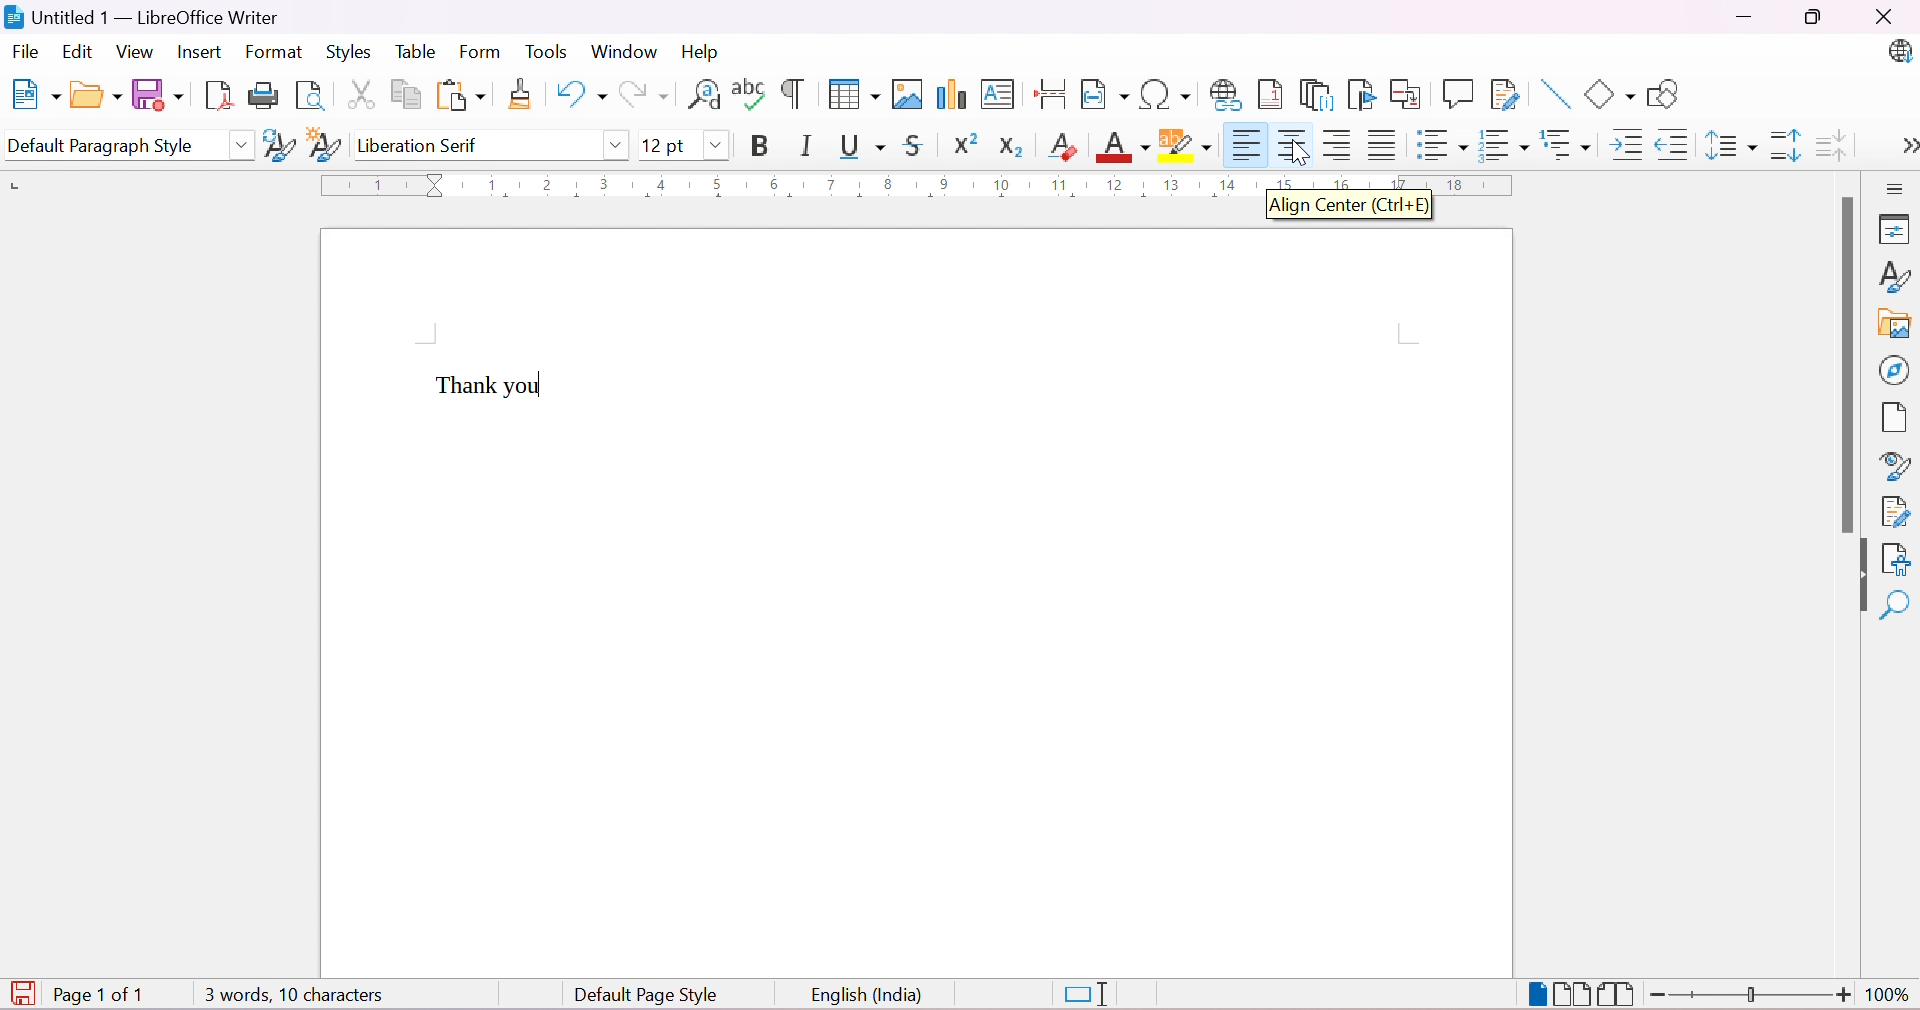 Image resolution: width=1920 pixels, height=1010 pixels. Describe the element at coordinates (1166, 95) in the screenshot. I see `Insert Special Characters` at that location.